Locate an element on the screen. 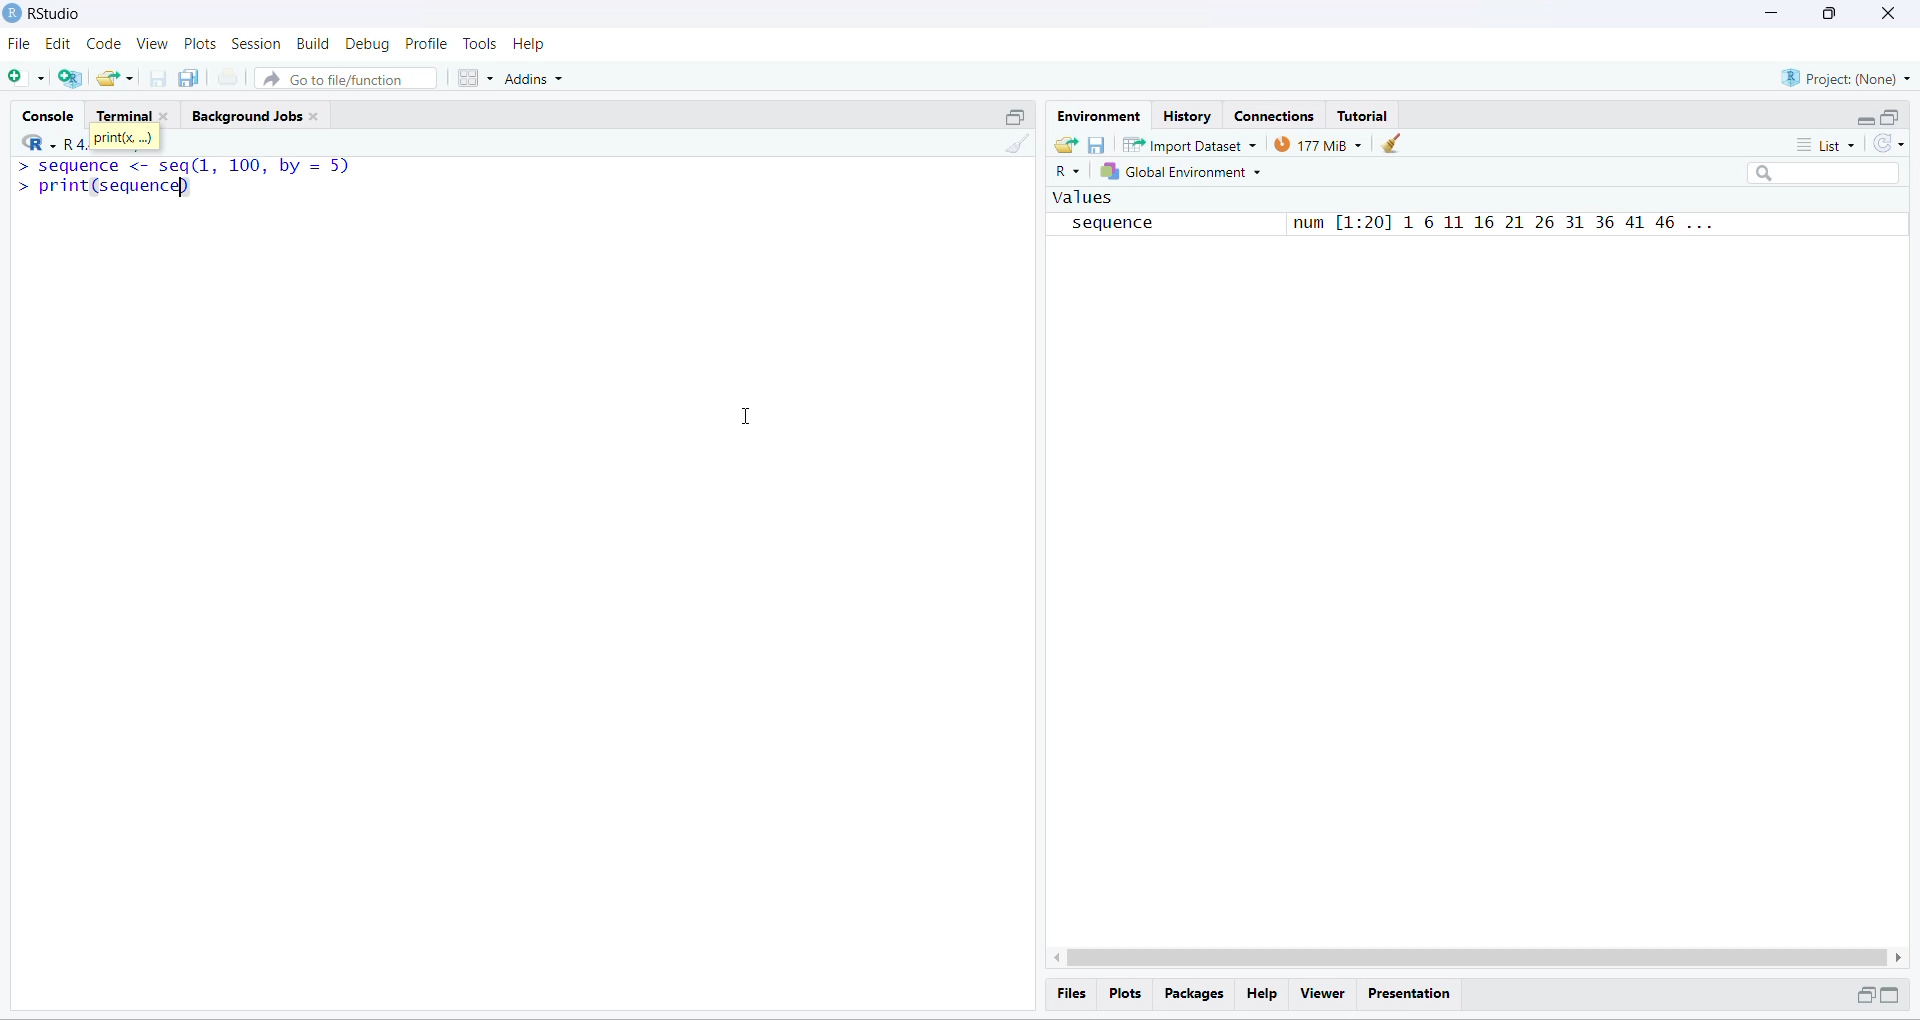 The image size is (1920, 1020). code is located at coordinates (105, 44).